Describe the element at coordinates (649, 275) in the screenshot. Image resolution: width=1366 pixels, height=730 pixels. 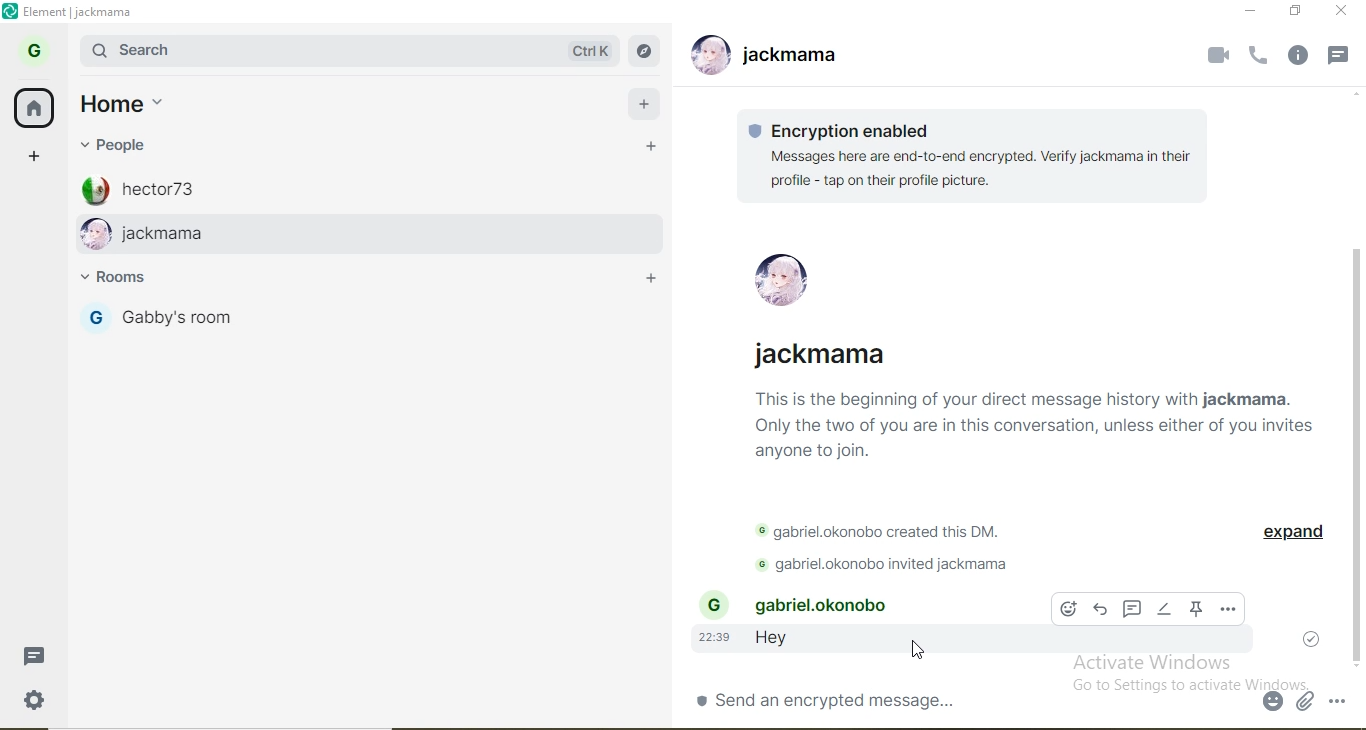
I see `add room` at that location.